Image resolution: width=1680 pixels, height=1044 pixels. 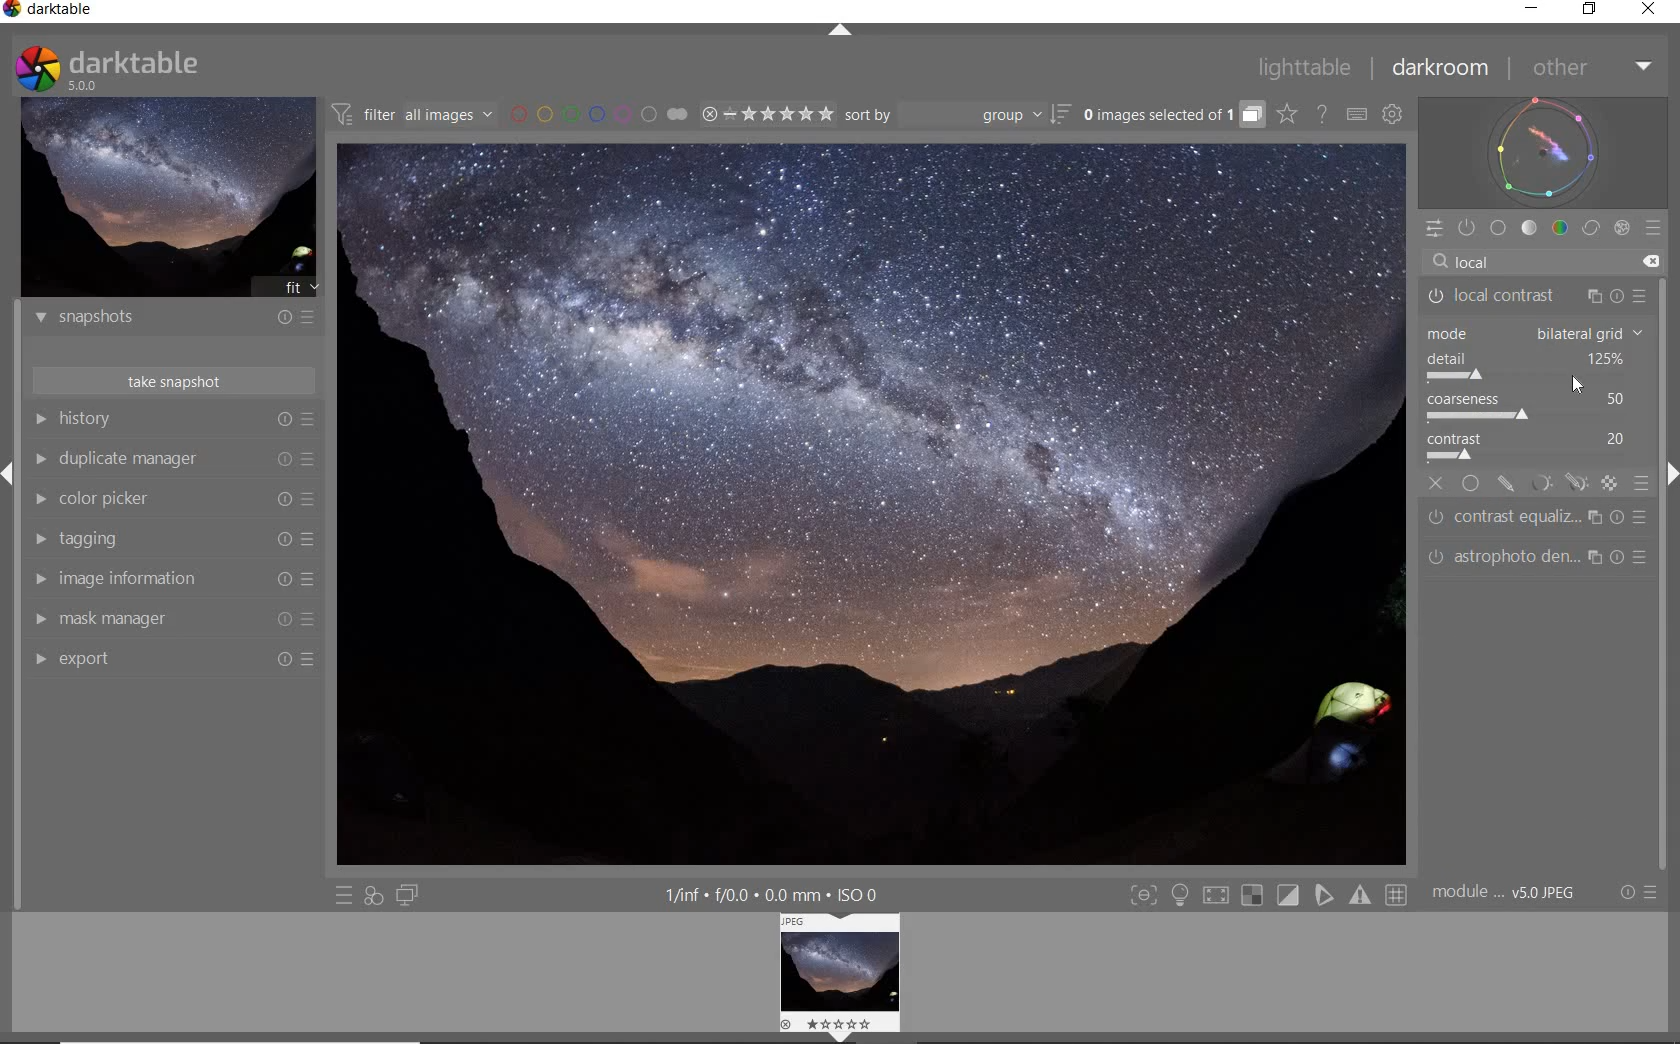 I want to click on toggle guide lines, so click(x=1400, y=895).